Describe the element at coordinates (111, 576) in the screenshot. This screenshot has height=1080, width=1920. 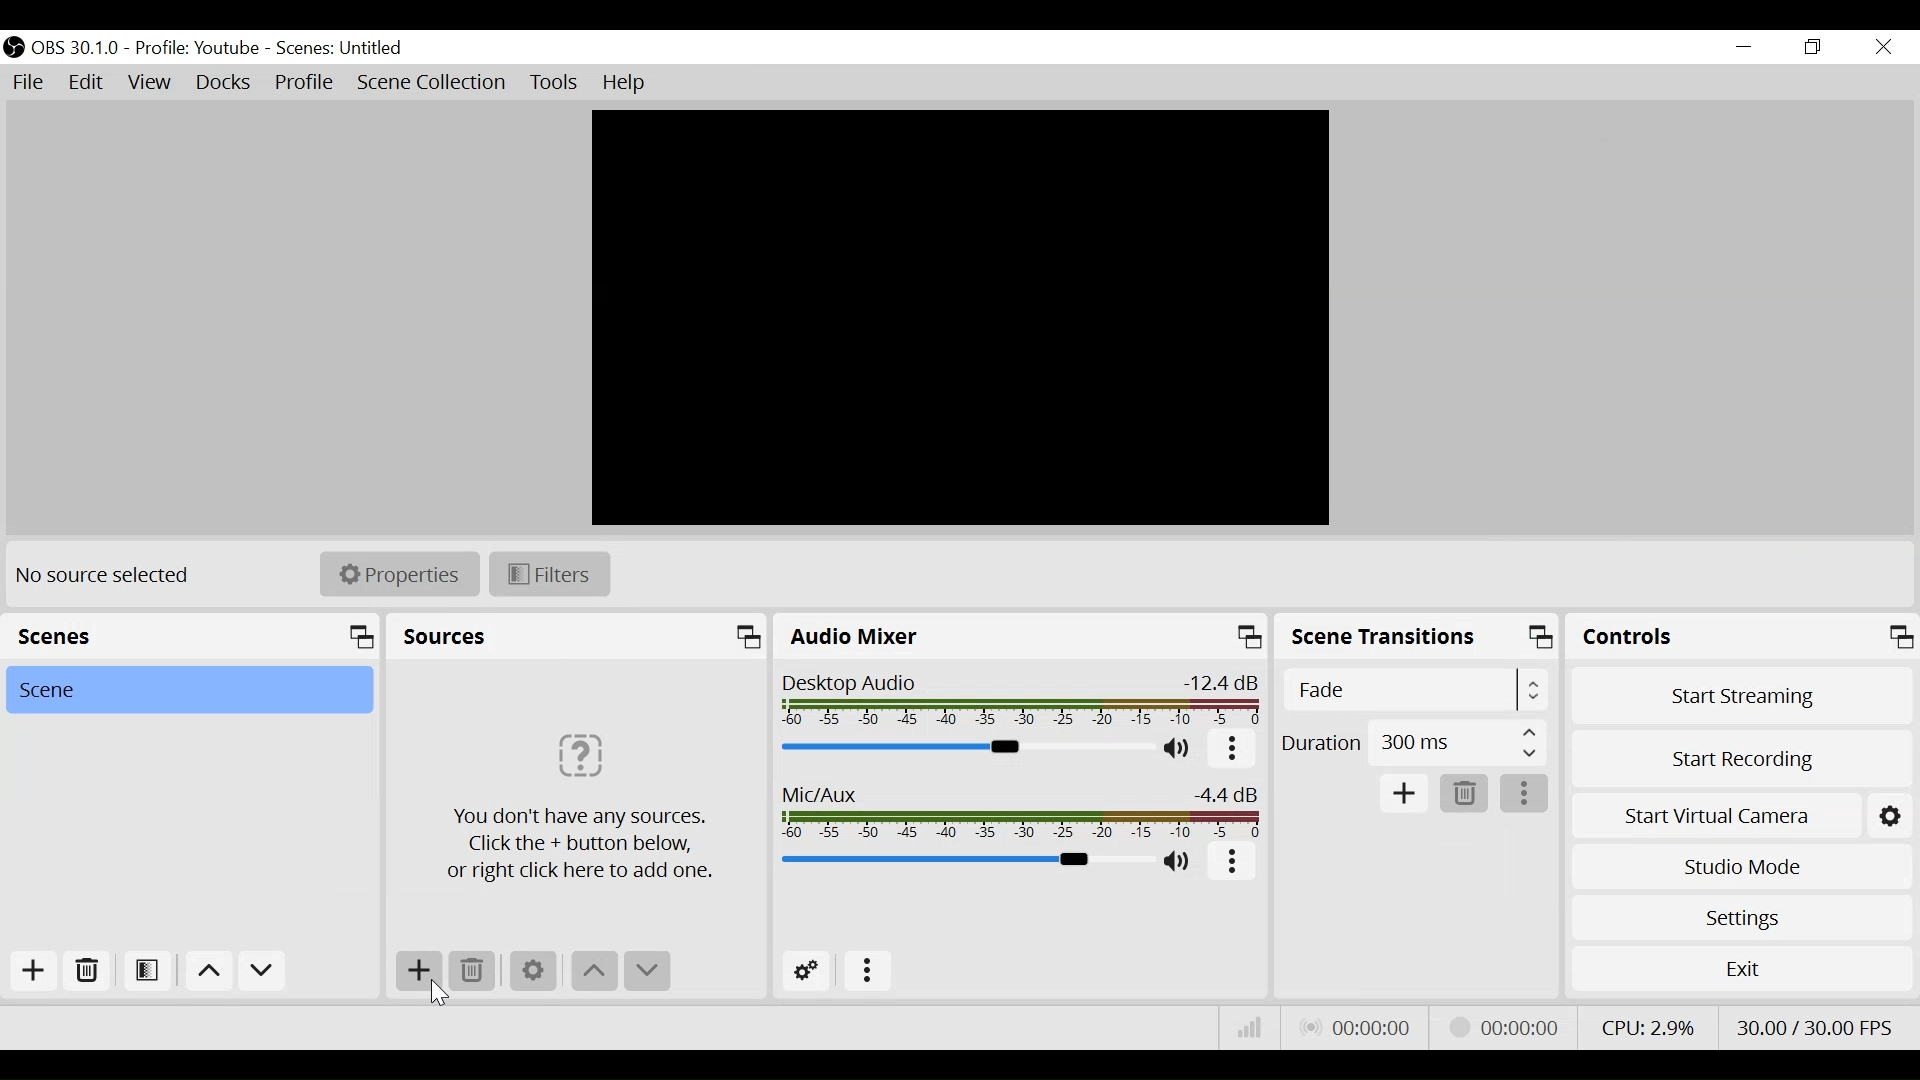
I see `No source selected` at that location.